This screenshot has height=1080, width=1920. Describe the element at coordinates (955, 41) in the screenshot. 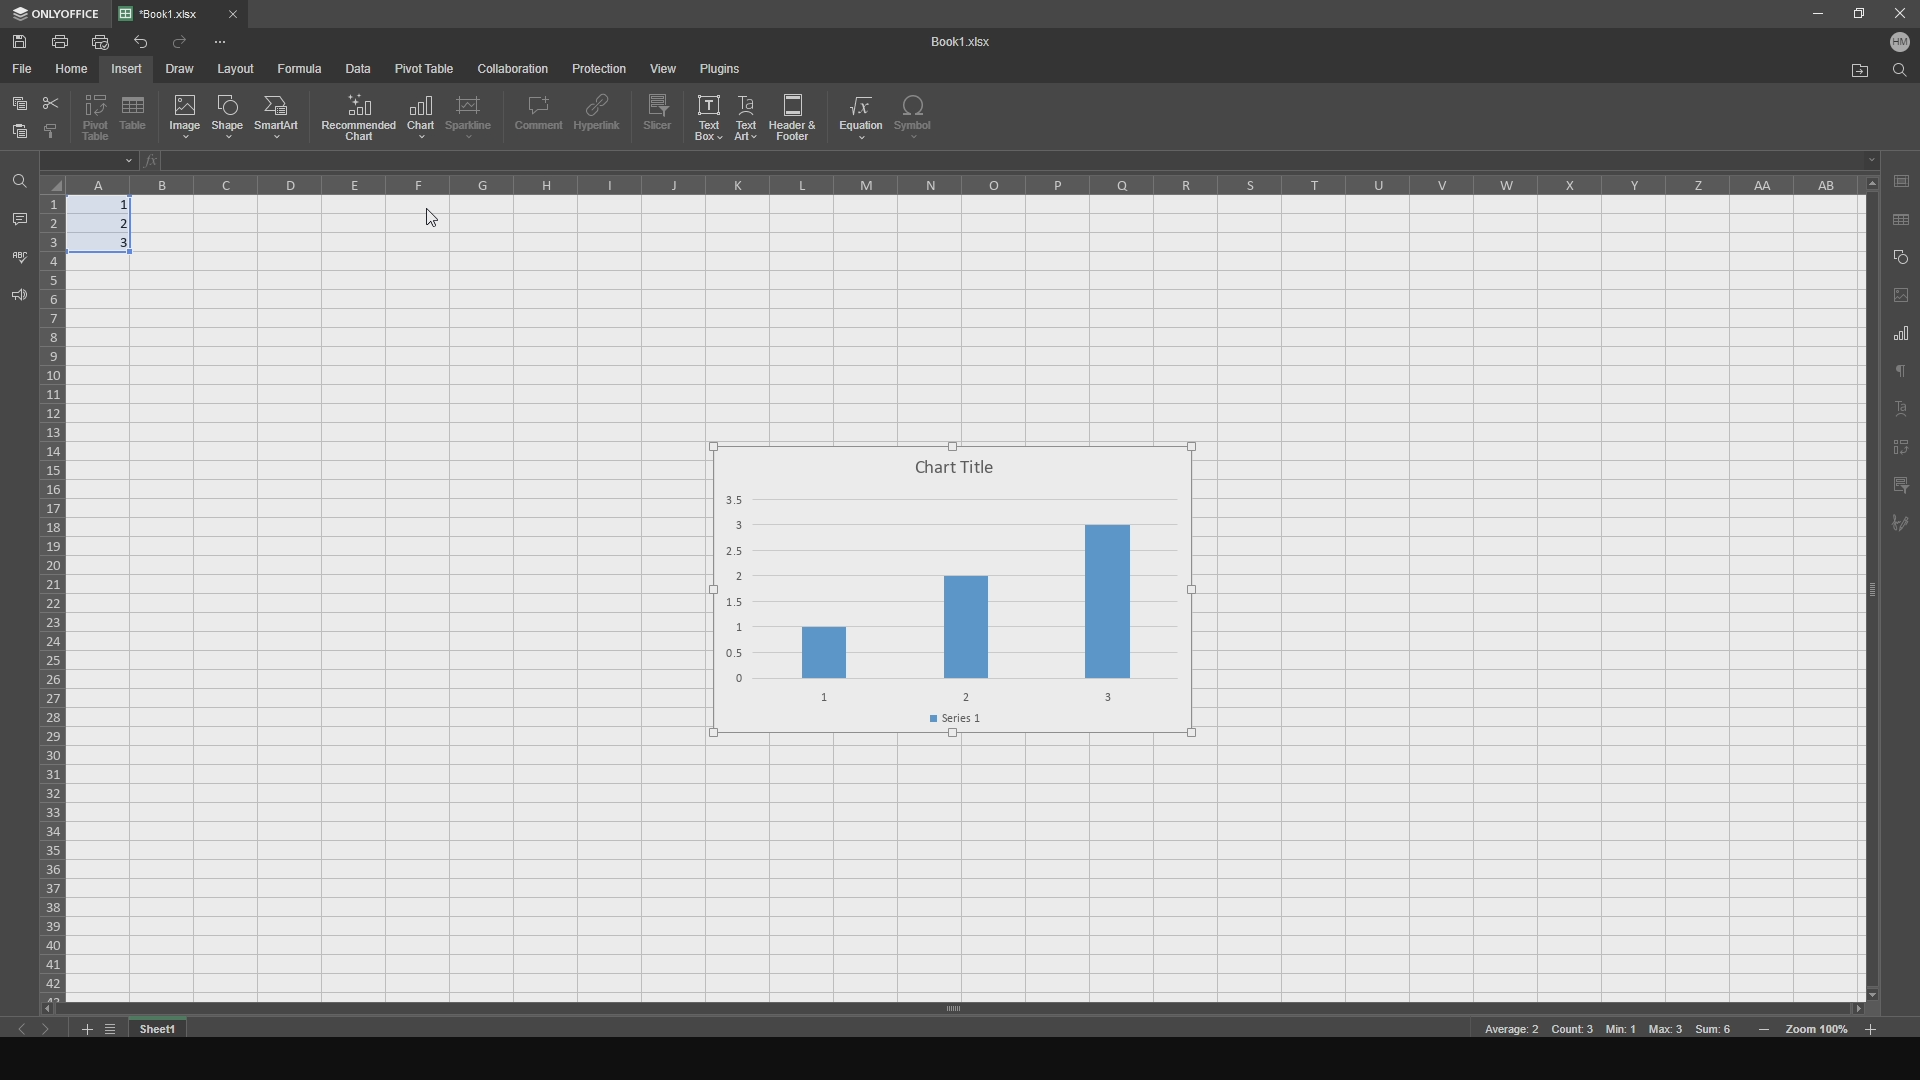

I see `title name` at that location.